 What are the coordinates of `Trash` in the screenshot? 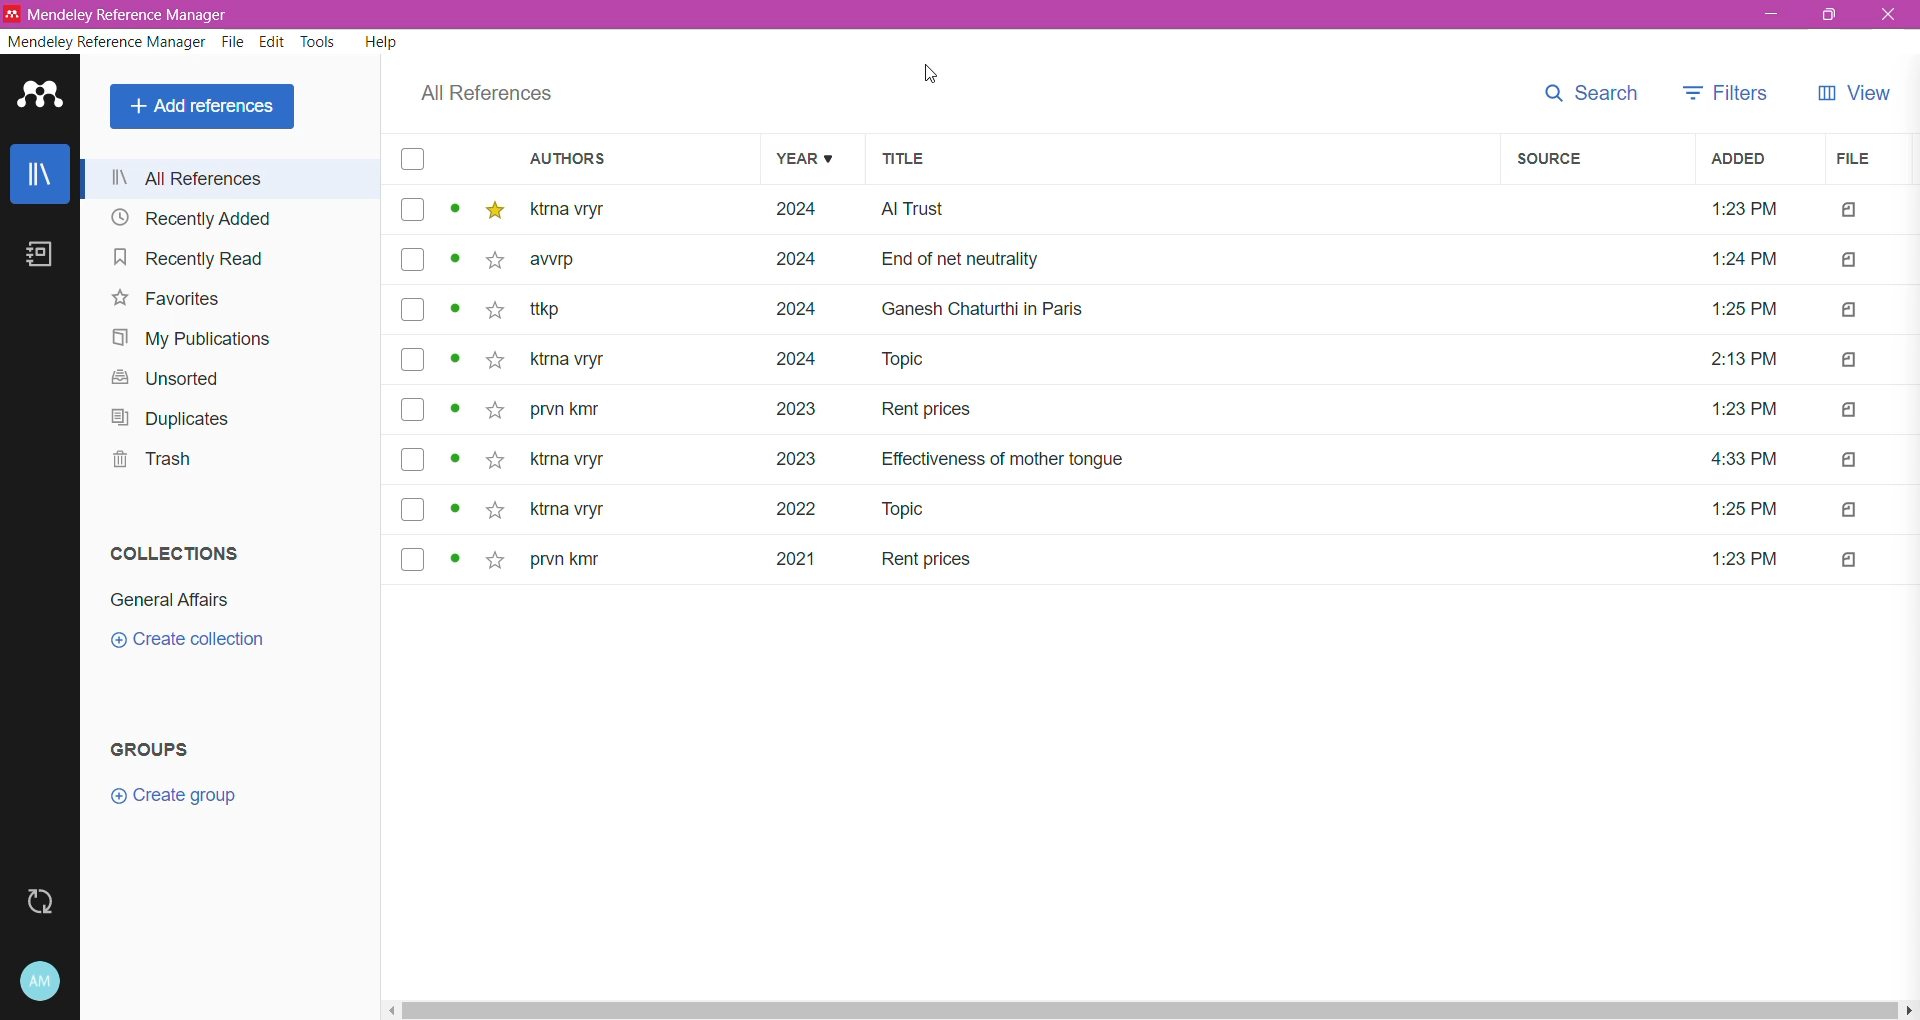 It's located at (148, 462).